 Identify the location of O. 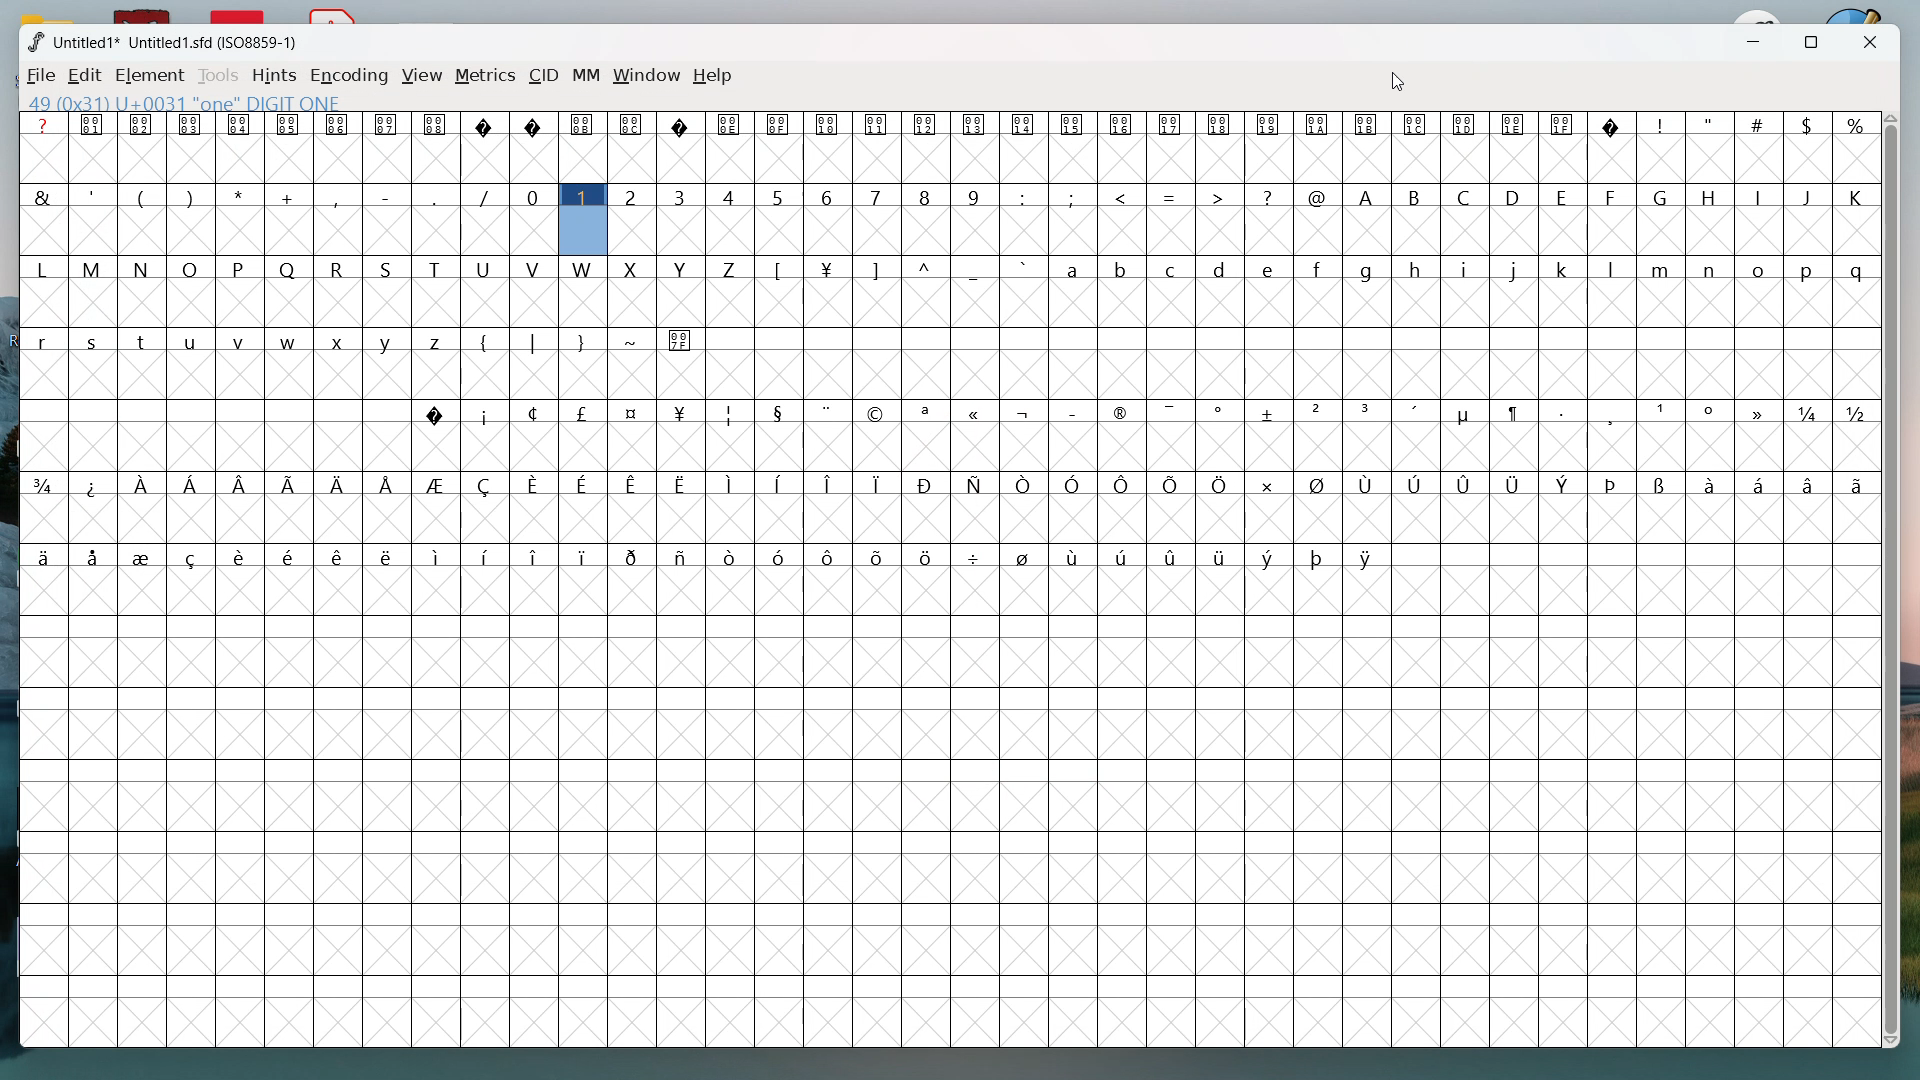
(190, 267).